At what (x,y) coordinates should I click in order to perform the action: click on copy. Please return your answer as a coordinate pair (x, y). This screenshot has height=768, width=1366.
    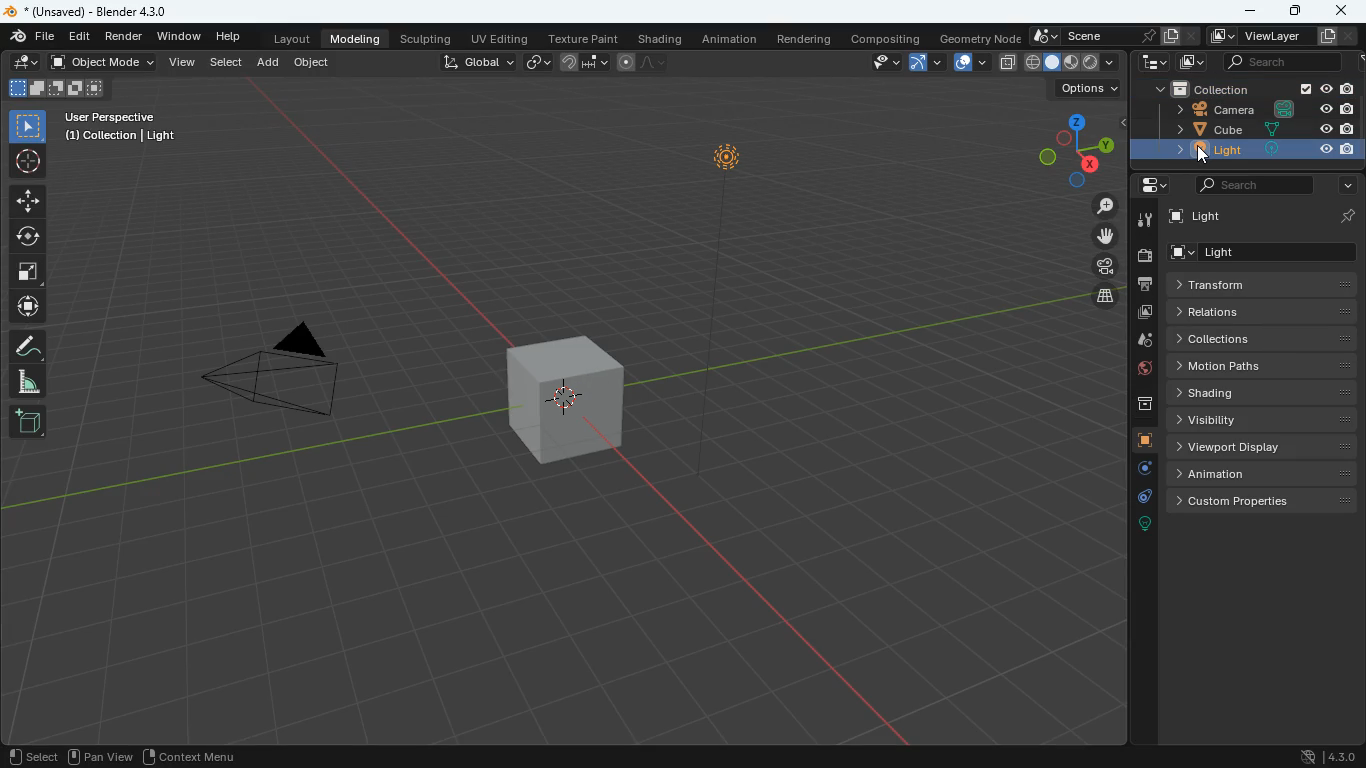
    Looking at the image, I should click on (1007, 63).